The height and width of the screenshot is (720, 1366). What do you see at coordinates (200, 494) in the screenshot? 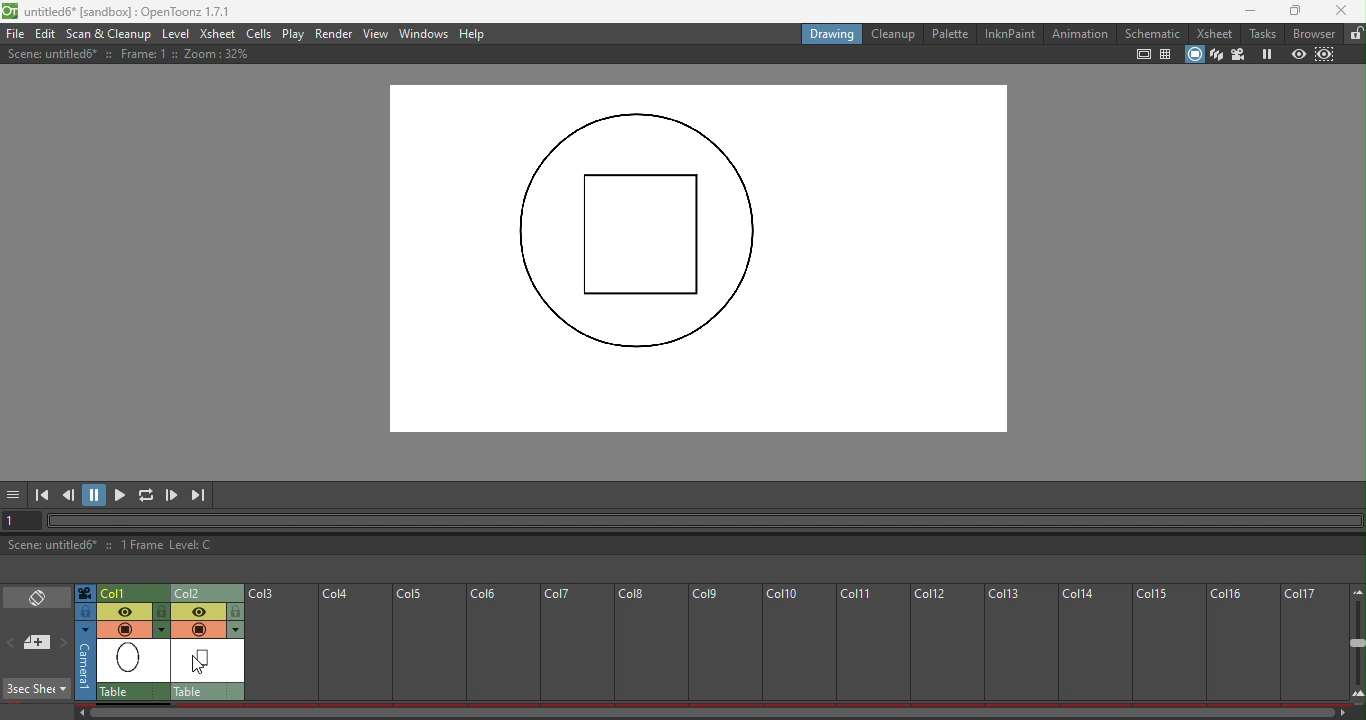
I see `Last frame` at bounding box center [200, 494].